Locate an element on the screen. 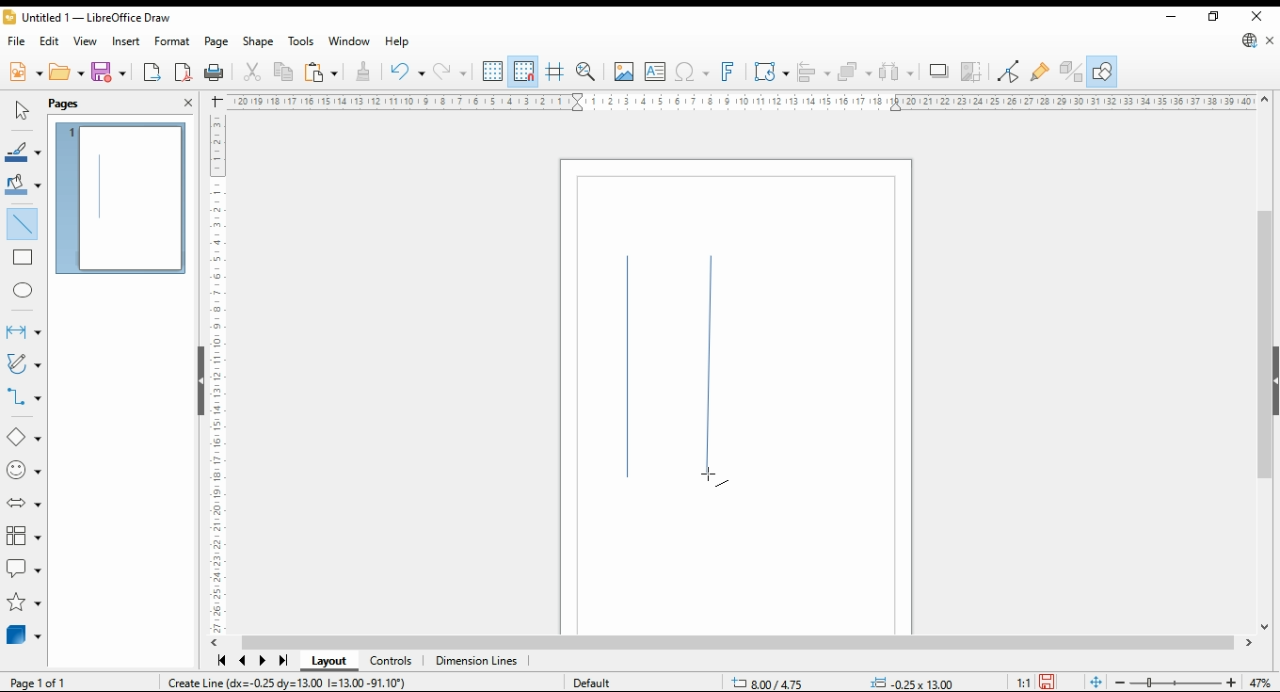 This screenshot has height=692, width=1280. clone formatting is located at coordinates (362, 70).